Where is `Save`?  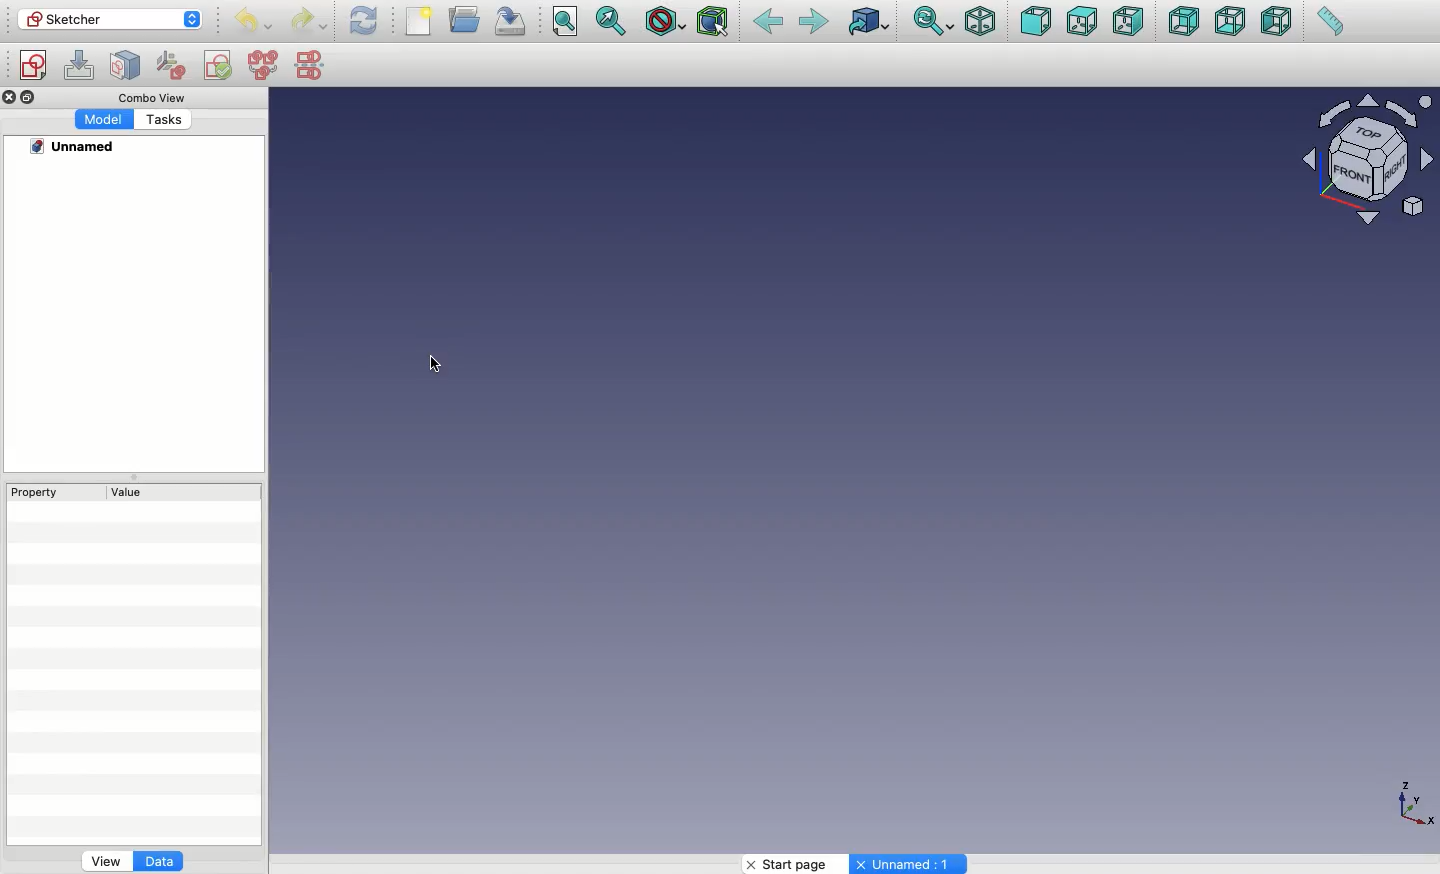 Save is located at coordinates (510, 20).